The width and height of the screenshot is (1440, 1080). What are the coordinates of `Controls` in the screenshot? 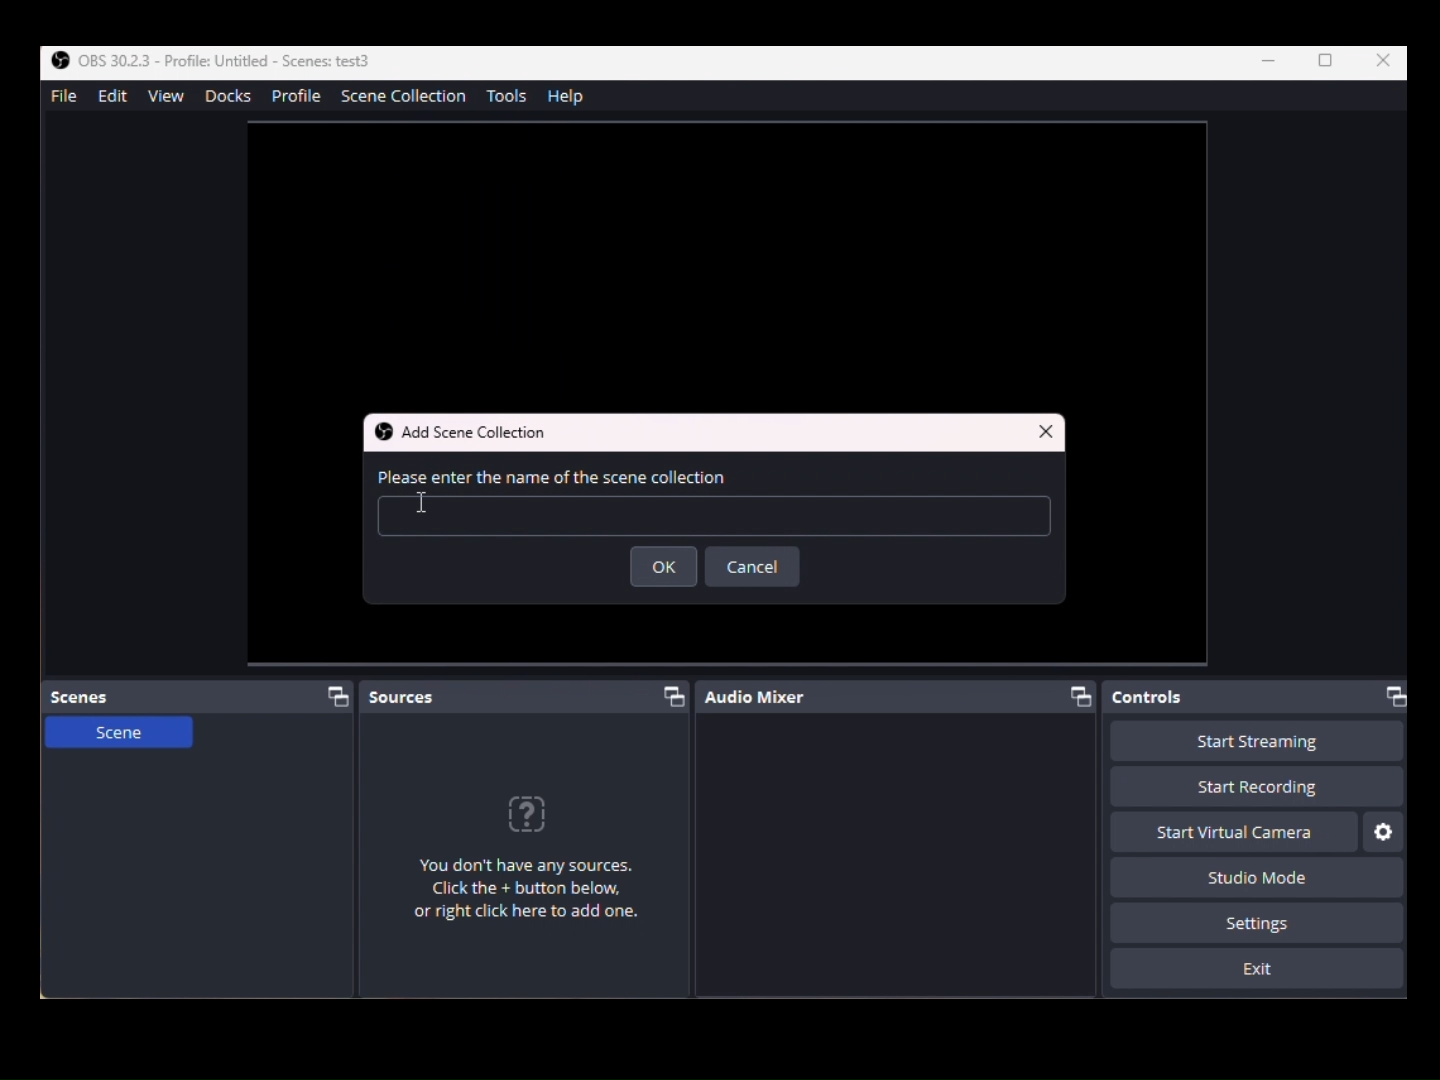 It's located at (1261, 697).